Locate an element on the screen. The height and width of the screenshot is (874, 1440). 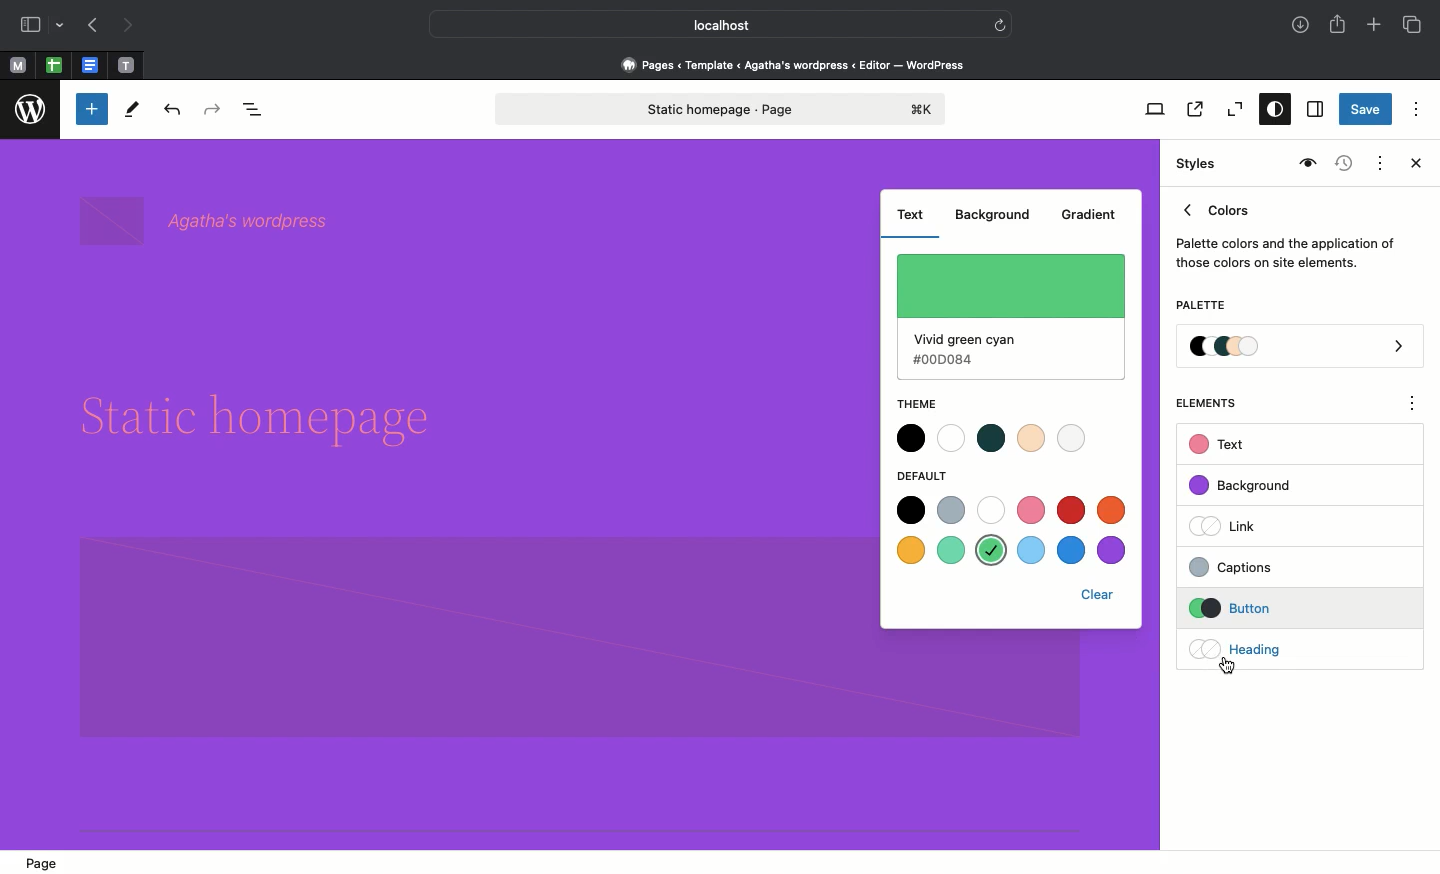
Elements is located at coordinates (1217, 403).